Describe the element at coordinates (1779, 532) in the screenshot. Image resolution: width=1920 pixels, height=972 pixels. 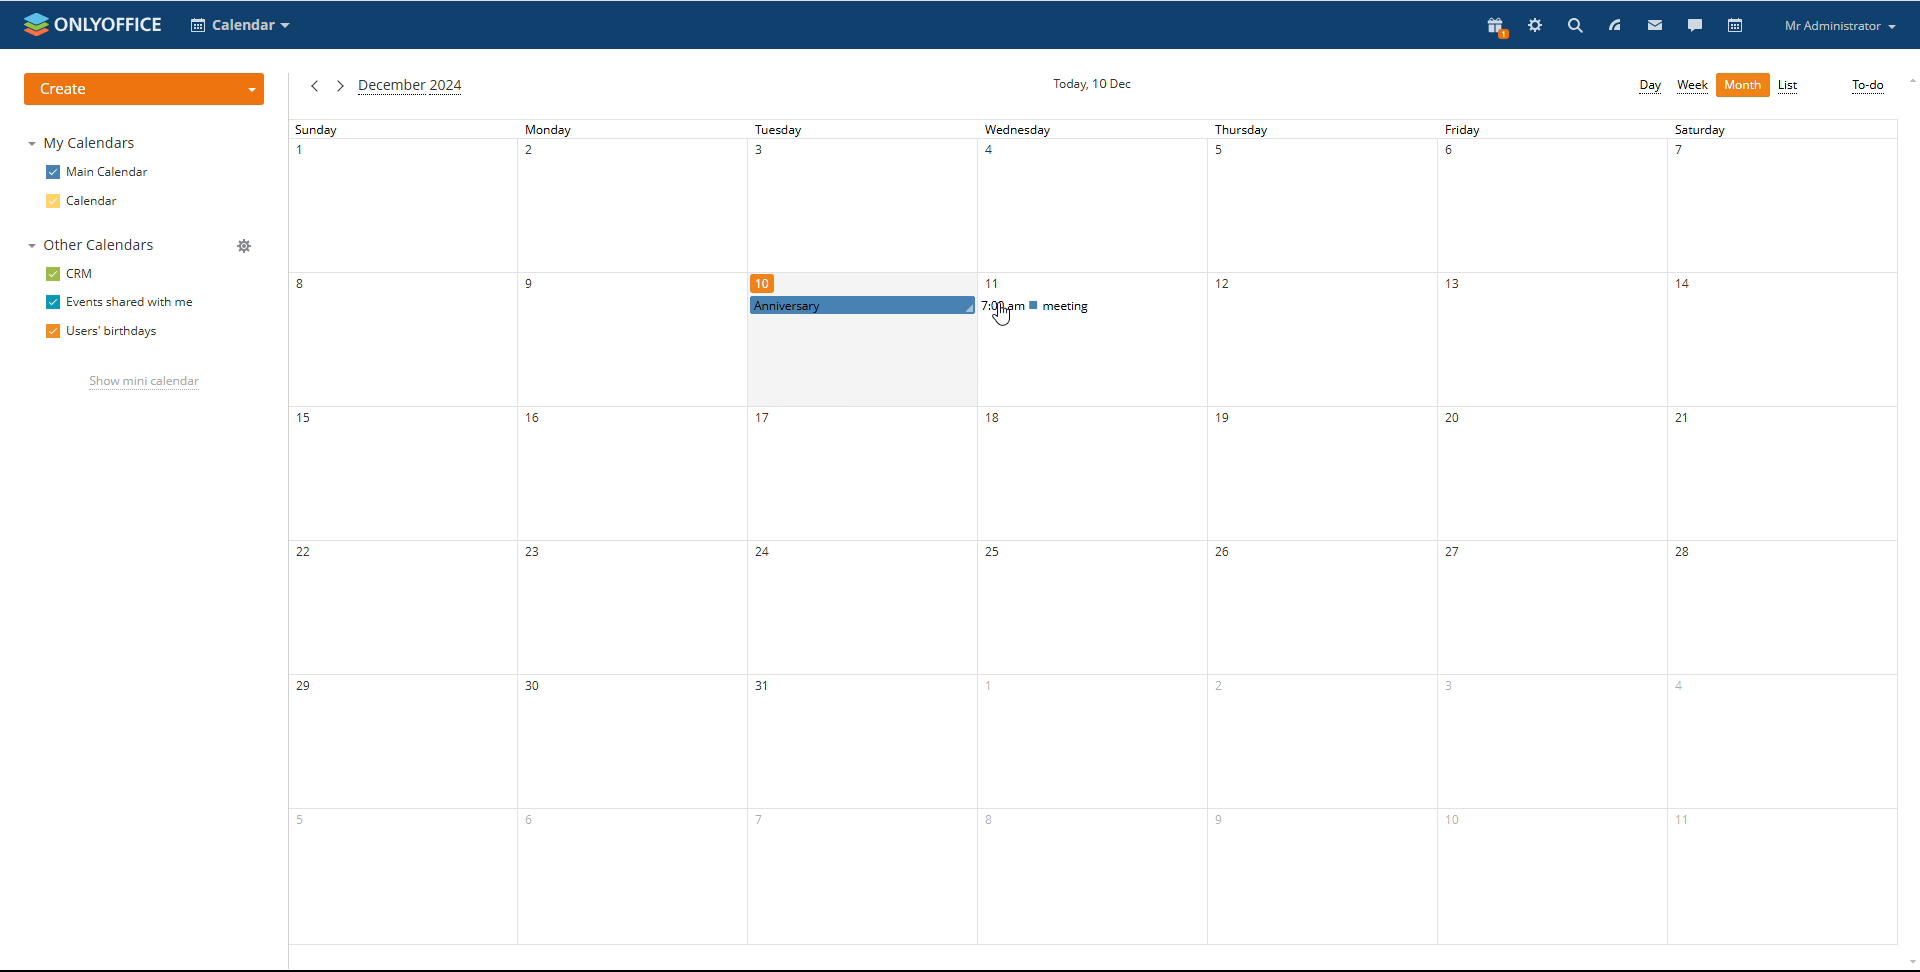
I see `saturday` at that location.